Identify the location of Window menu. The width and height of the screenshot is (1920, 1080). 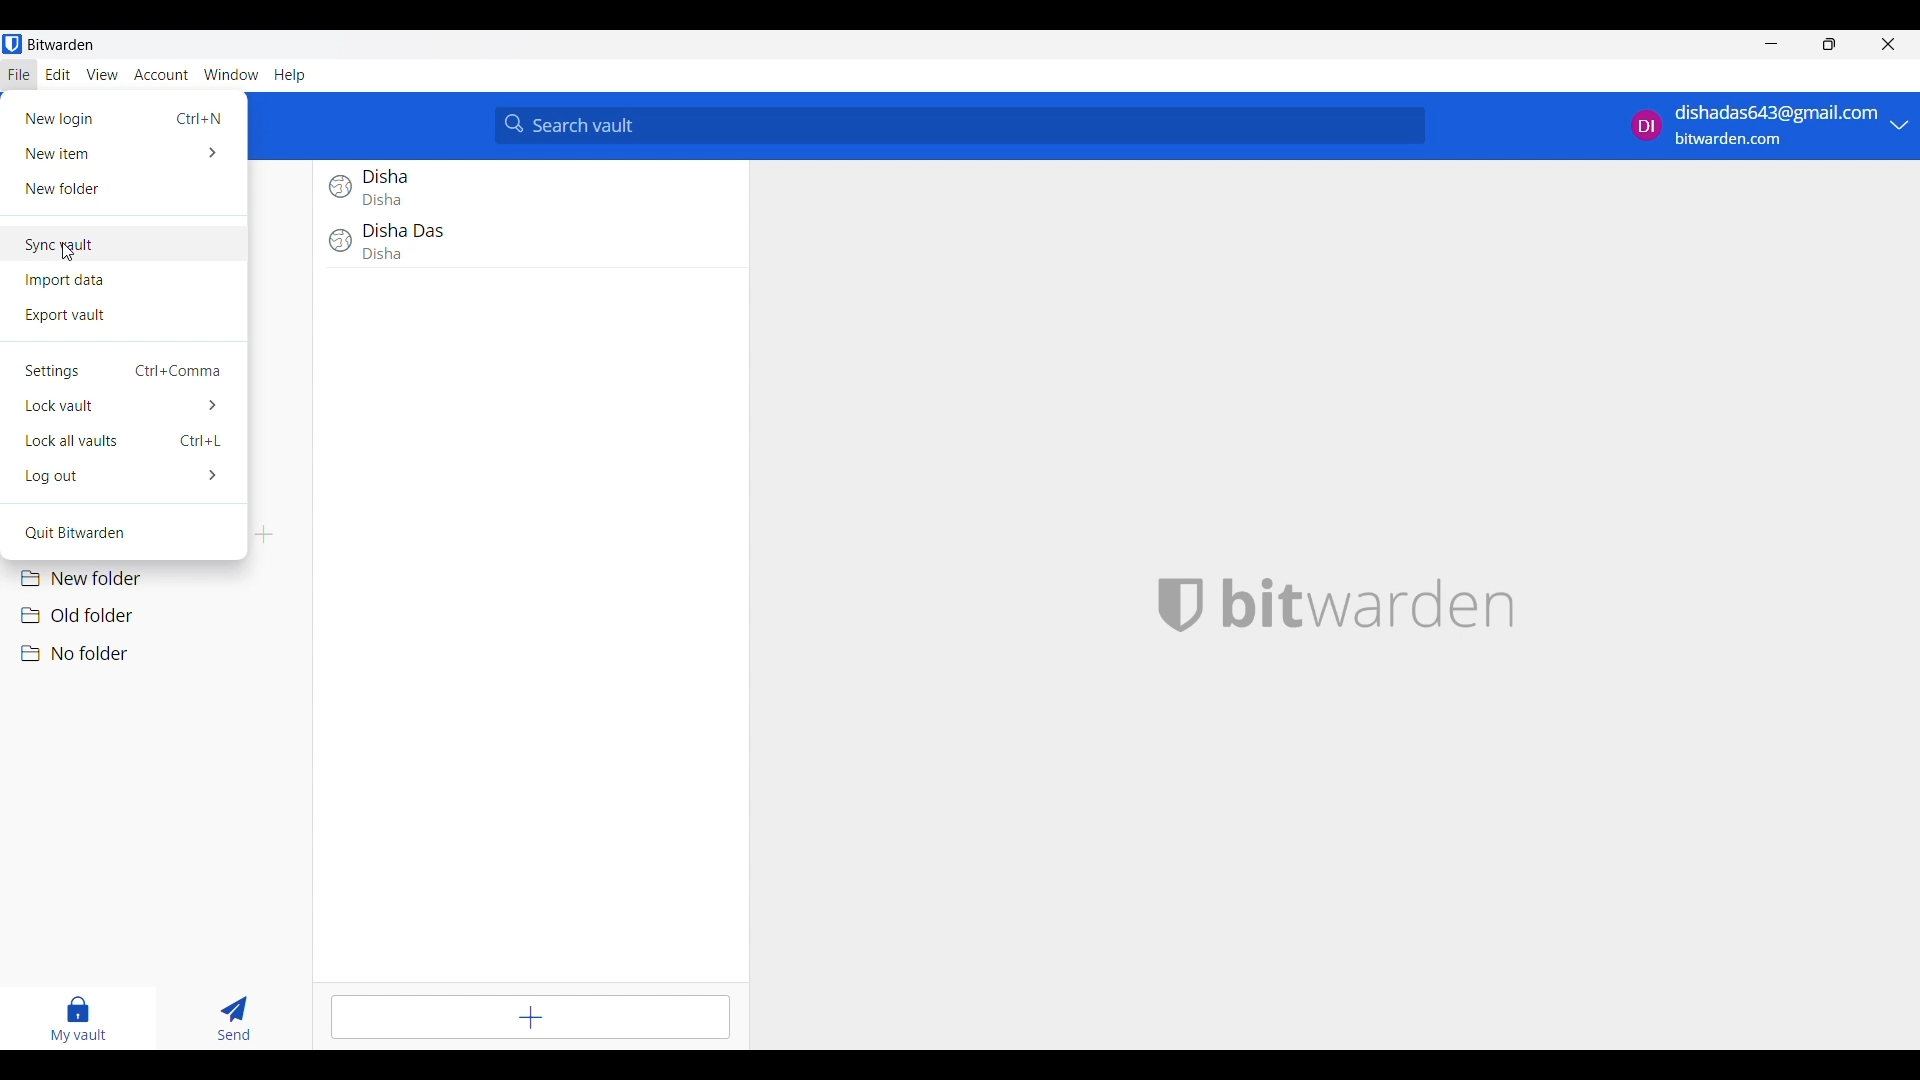
(231, 74).